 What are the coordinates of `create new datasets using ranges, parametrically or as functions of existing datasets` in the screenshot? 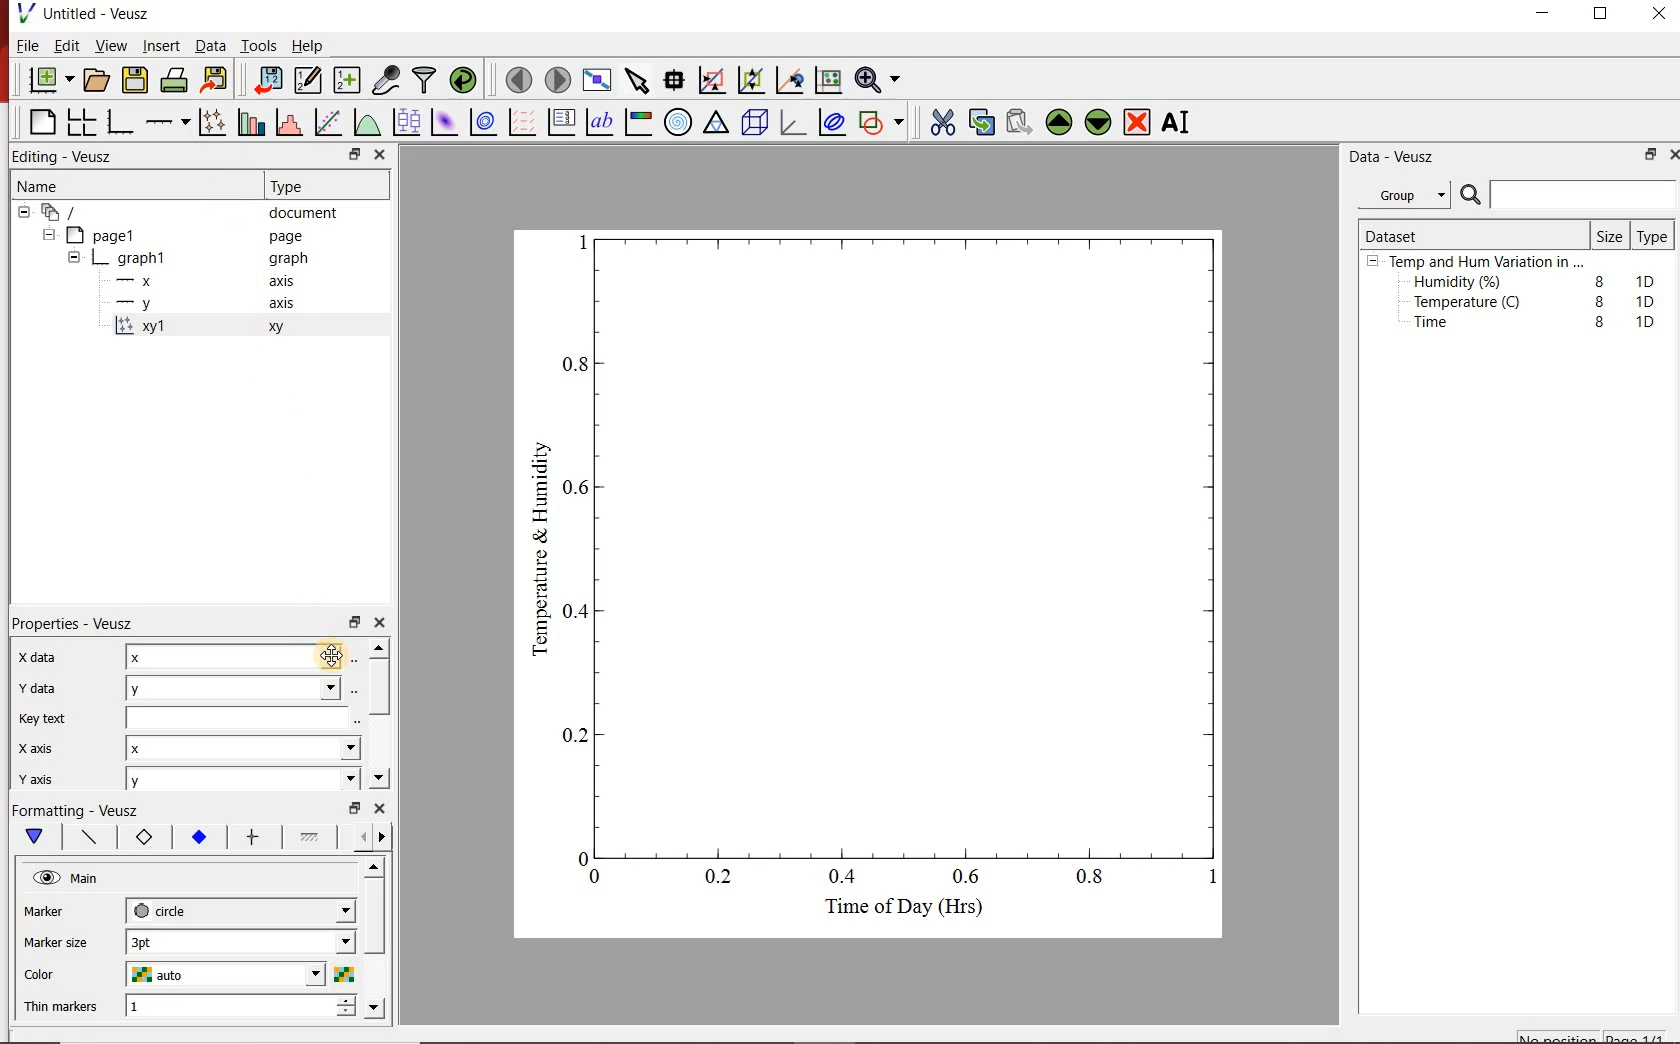 It's located at (348, 81).